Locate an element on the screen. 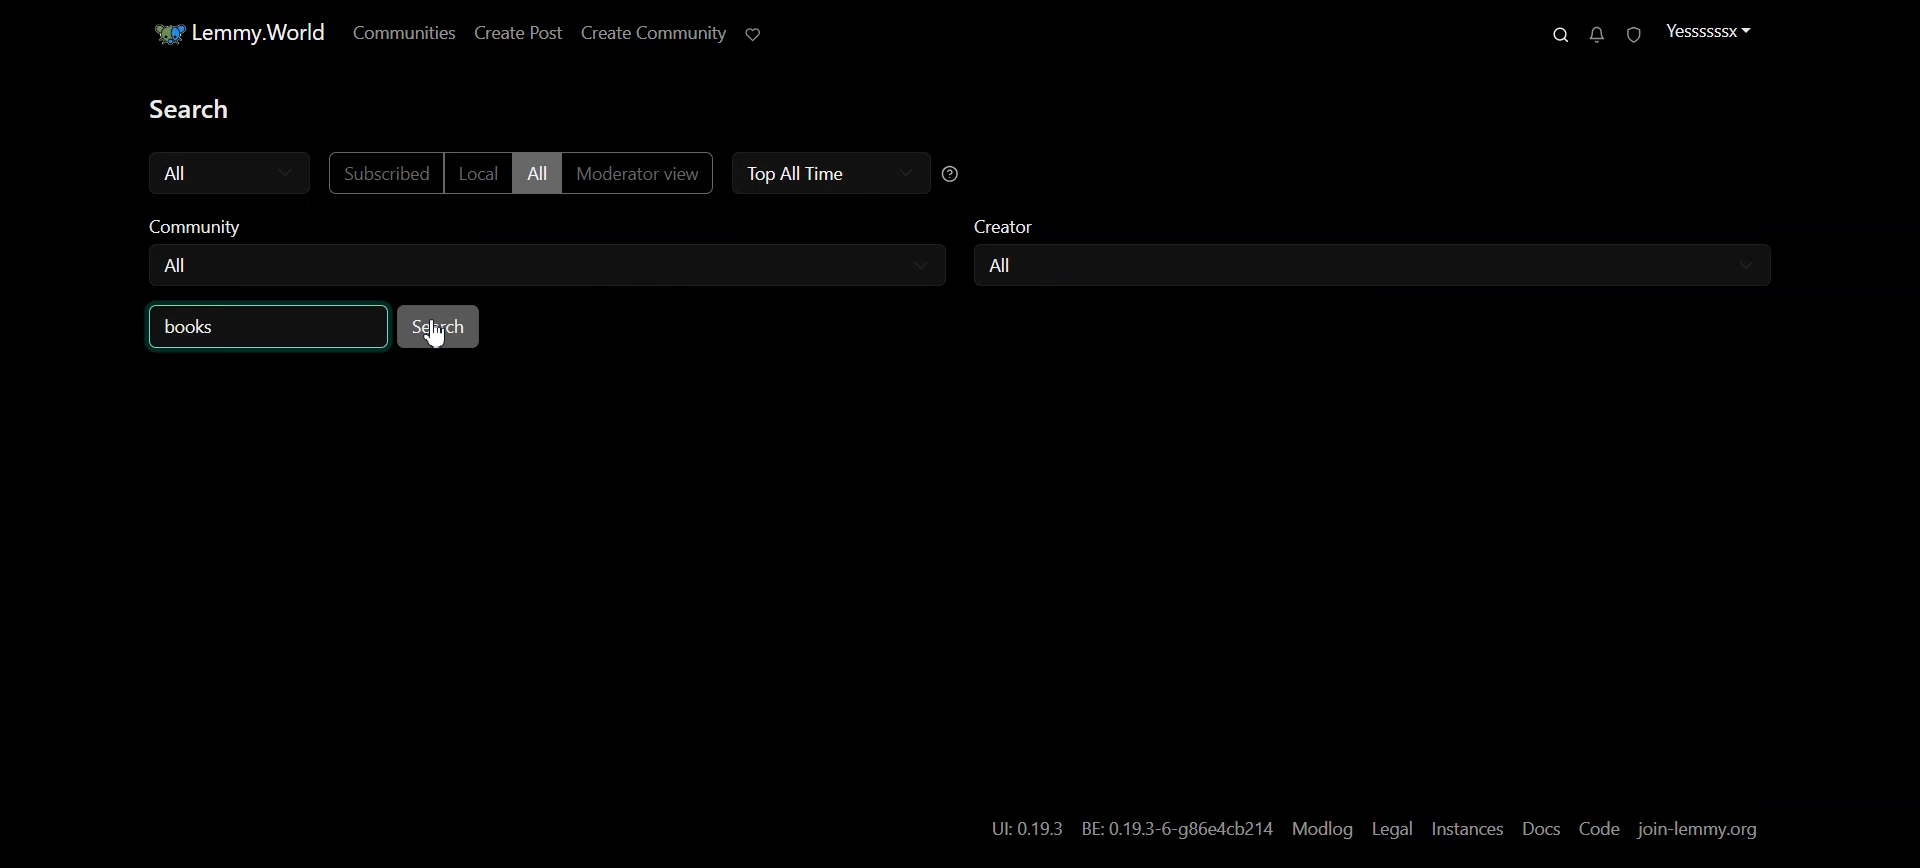 Image resolution: width=1920 pixels, height=868 pixels. Unread Reports is located at coordinates (1623, 34).